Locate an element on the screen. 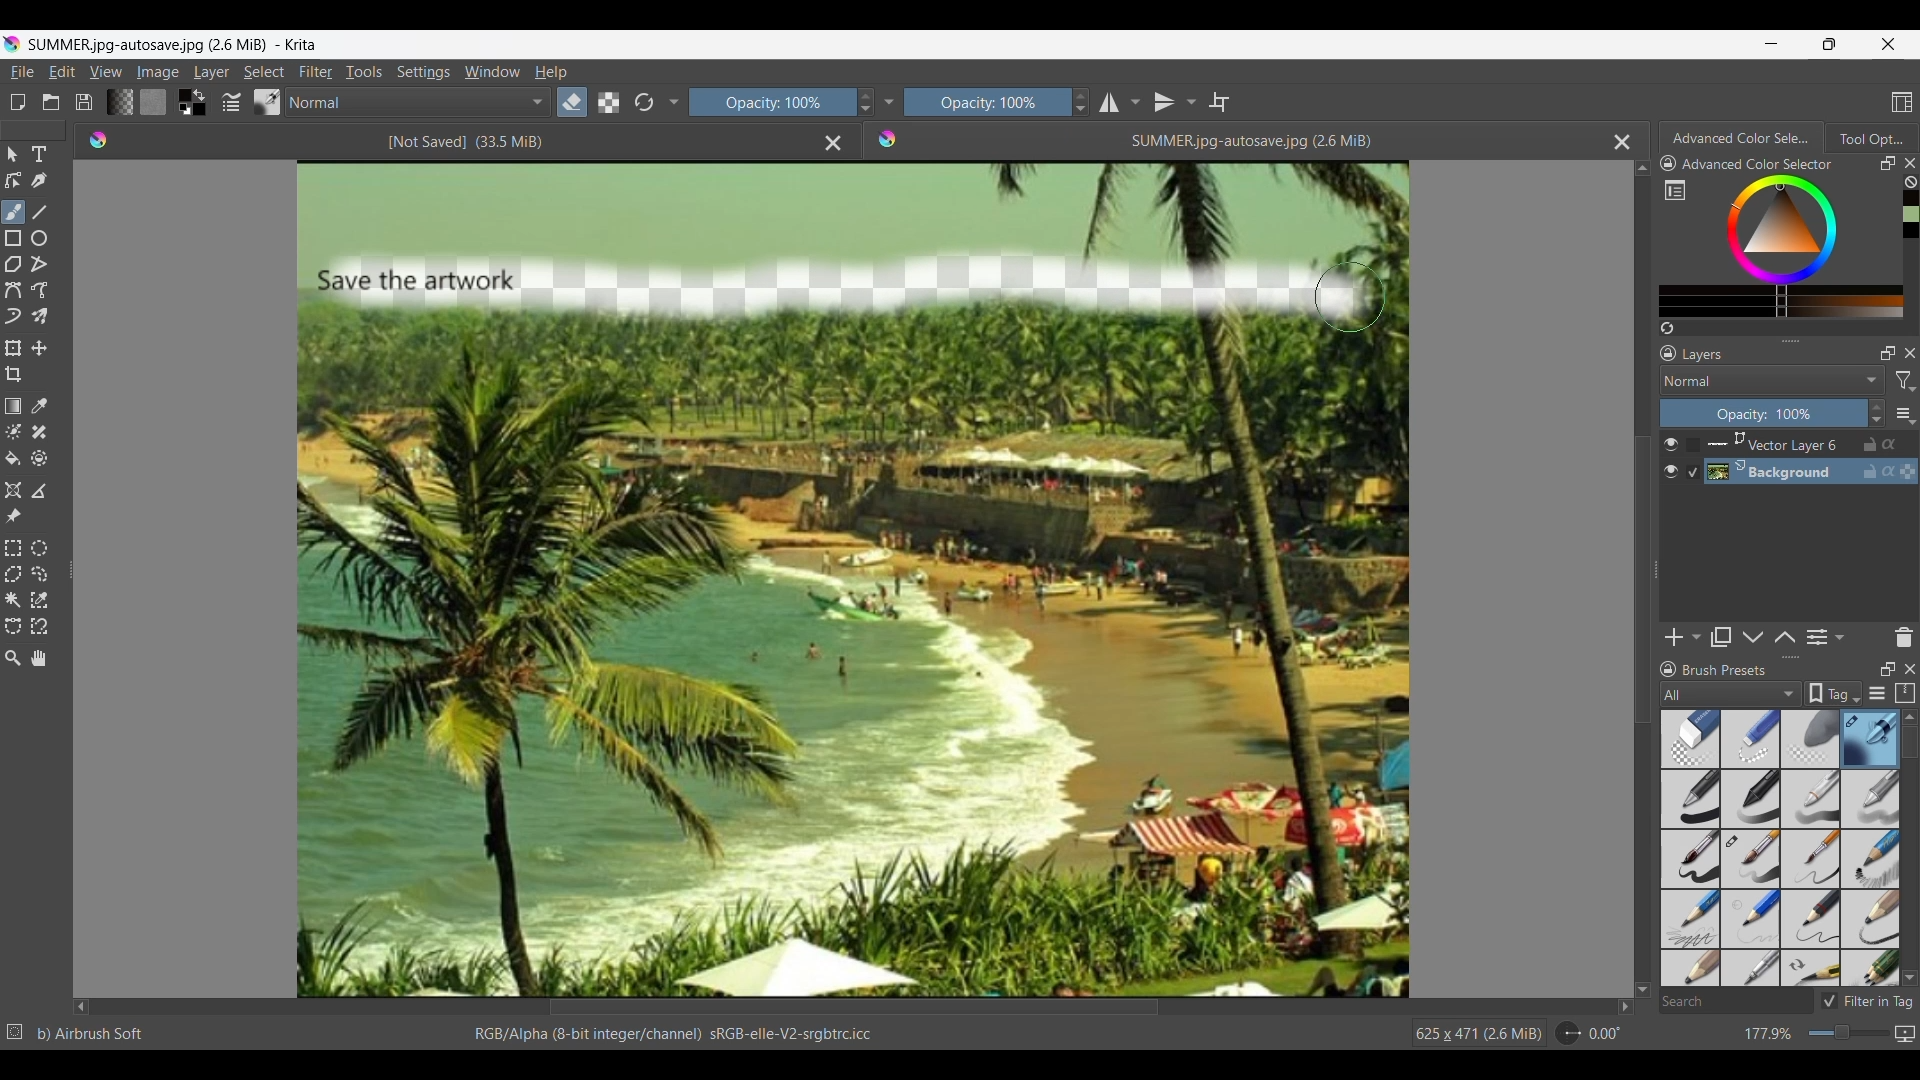 The height and width of the screenshot is (1080, 1920). Opacity 100% is located at coordinates (988, 102).